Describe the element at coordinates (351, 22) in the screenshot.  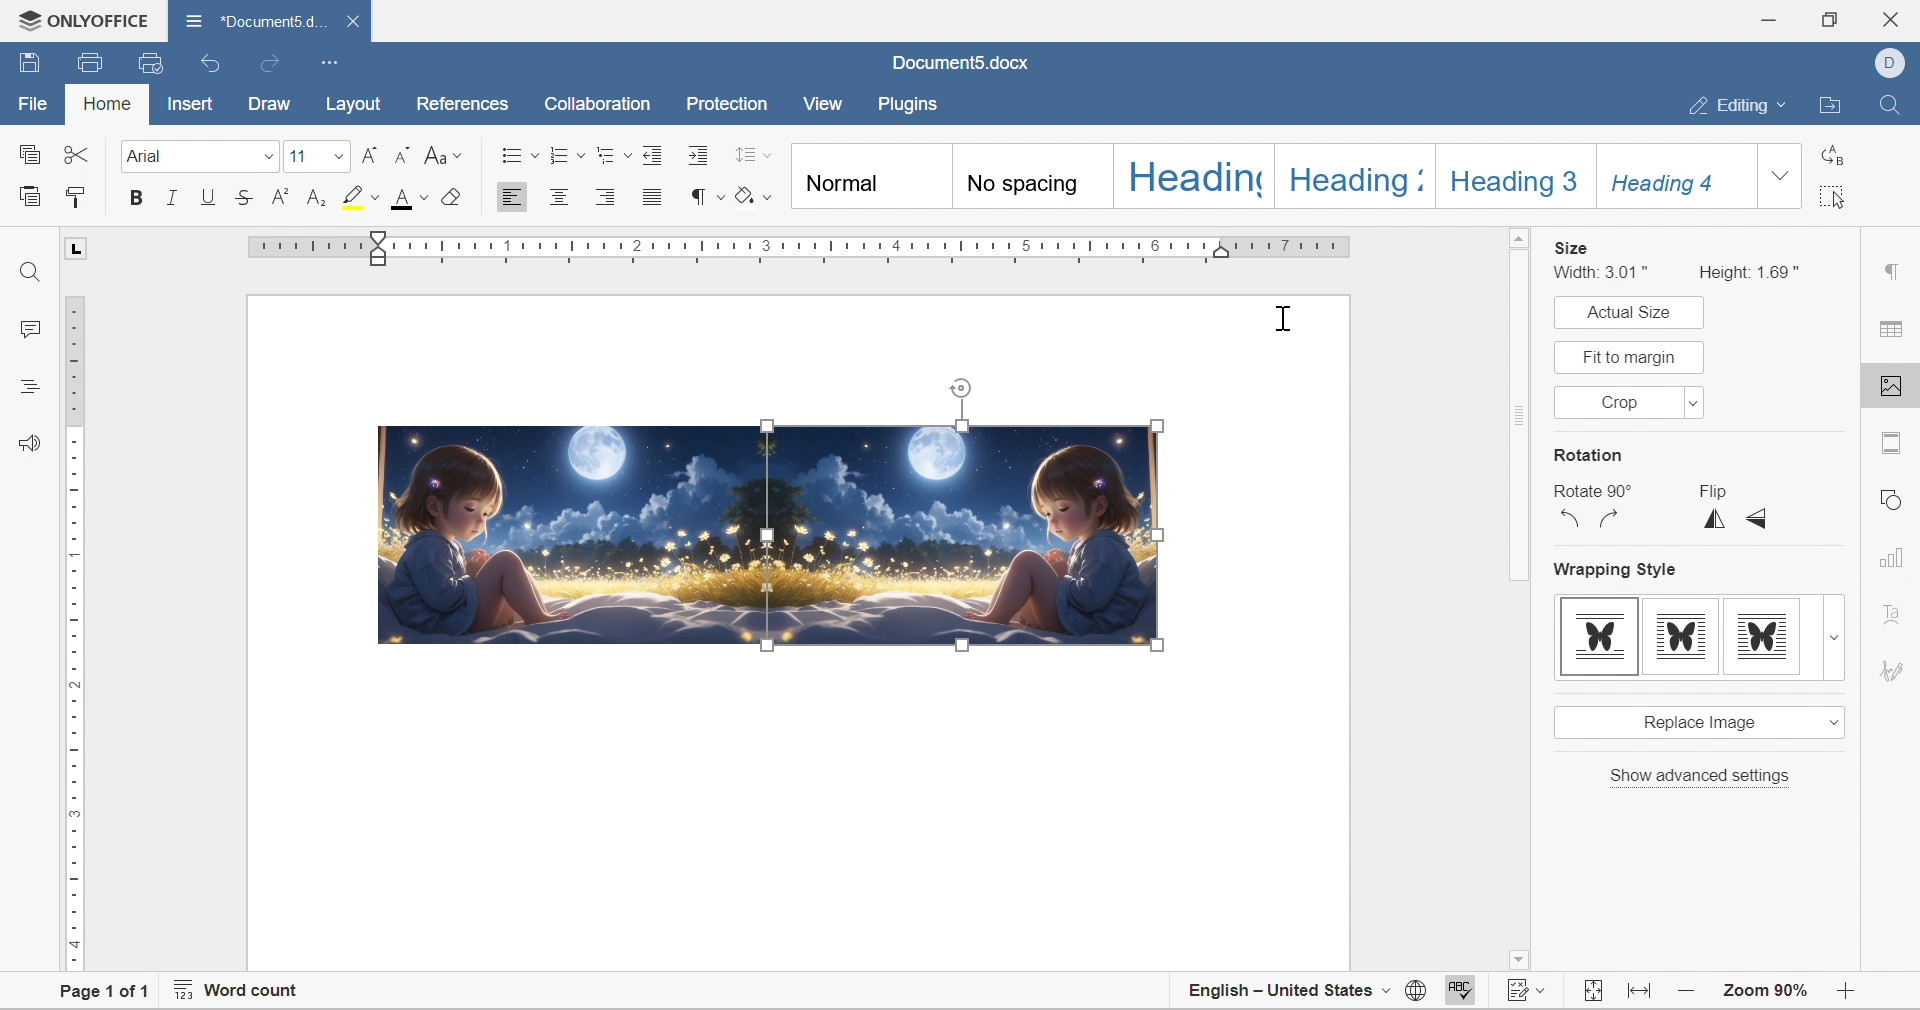
I see `close` at that location.